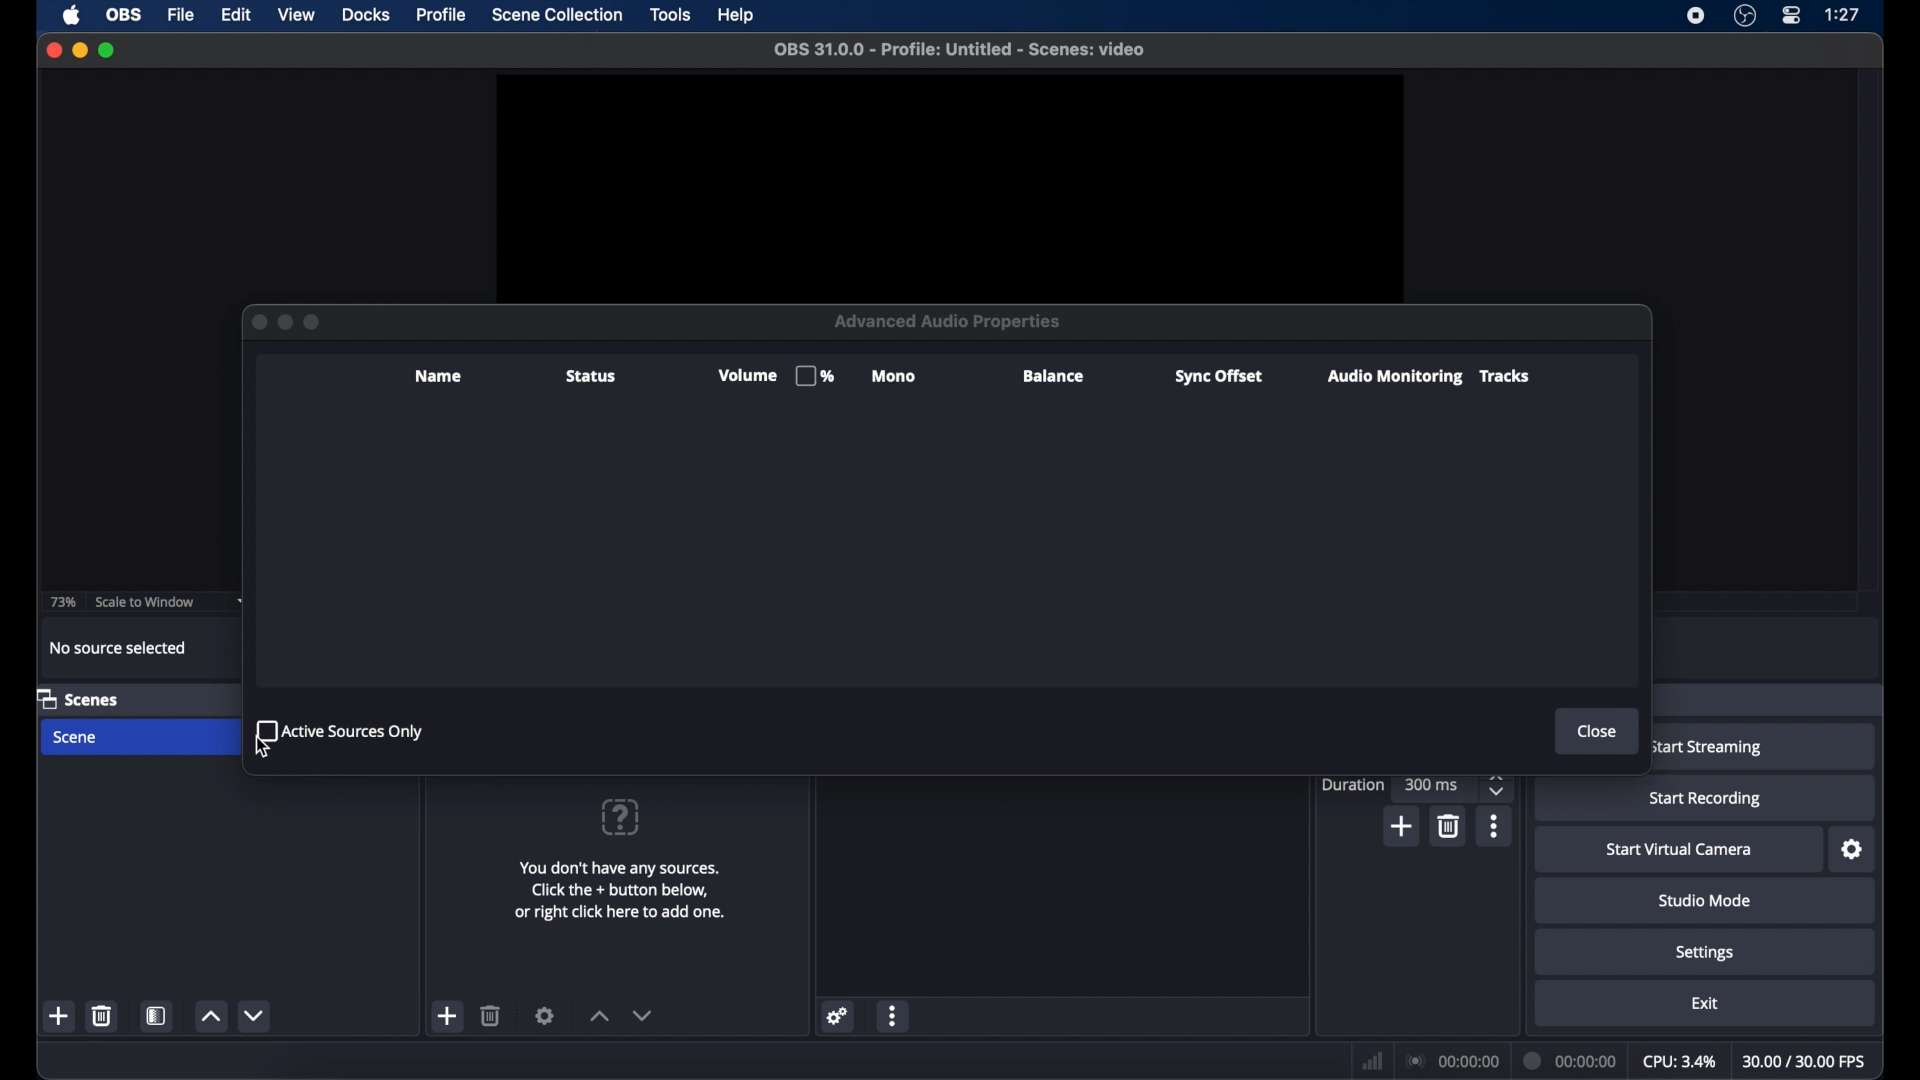 The height and width of the screenshot is (1080, 1920). What do you see at coordinates (314, 321) in the screenshot?
I see `disabled icons` at bounding box center [314, 321].